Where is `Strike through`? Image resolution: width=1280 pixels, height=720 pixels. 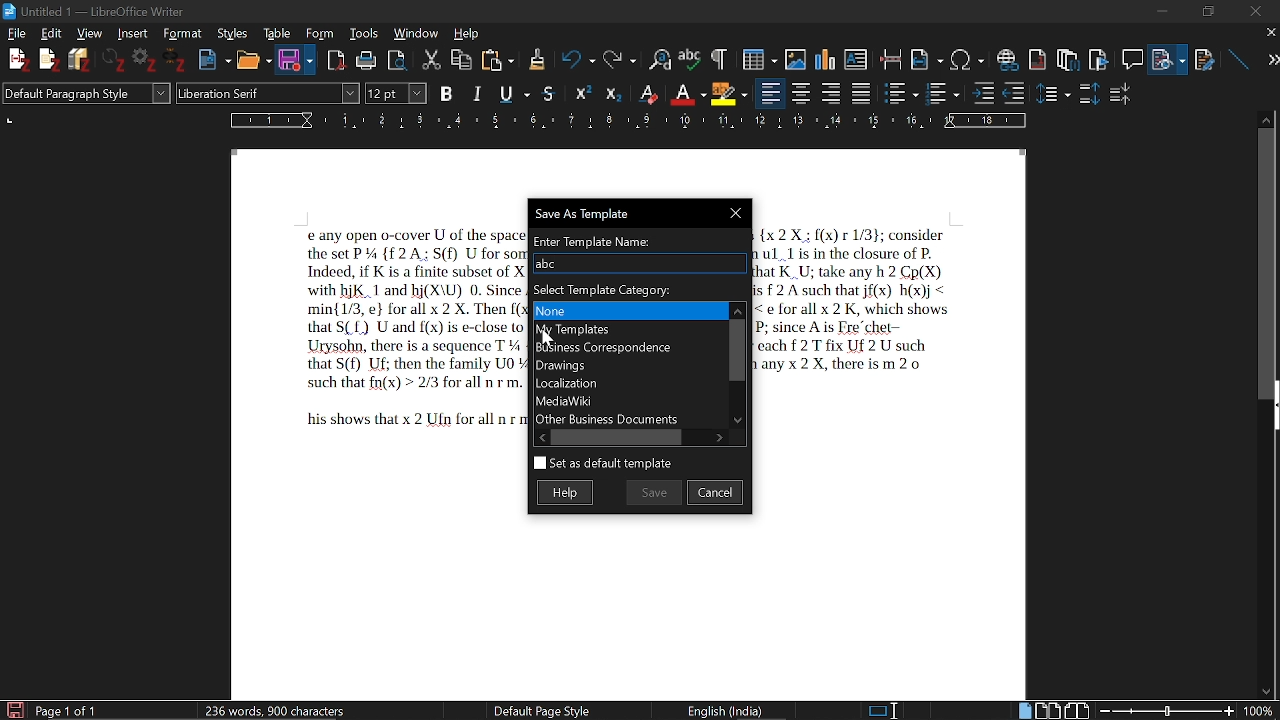 Strike through is located at coordinates (550, 93).